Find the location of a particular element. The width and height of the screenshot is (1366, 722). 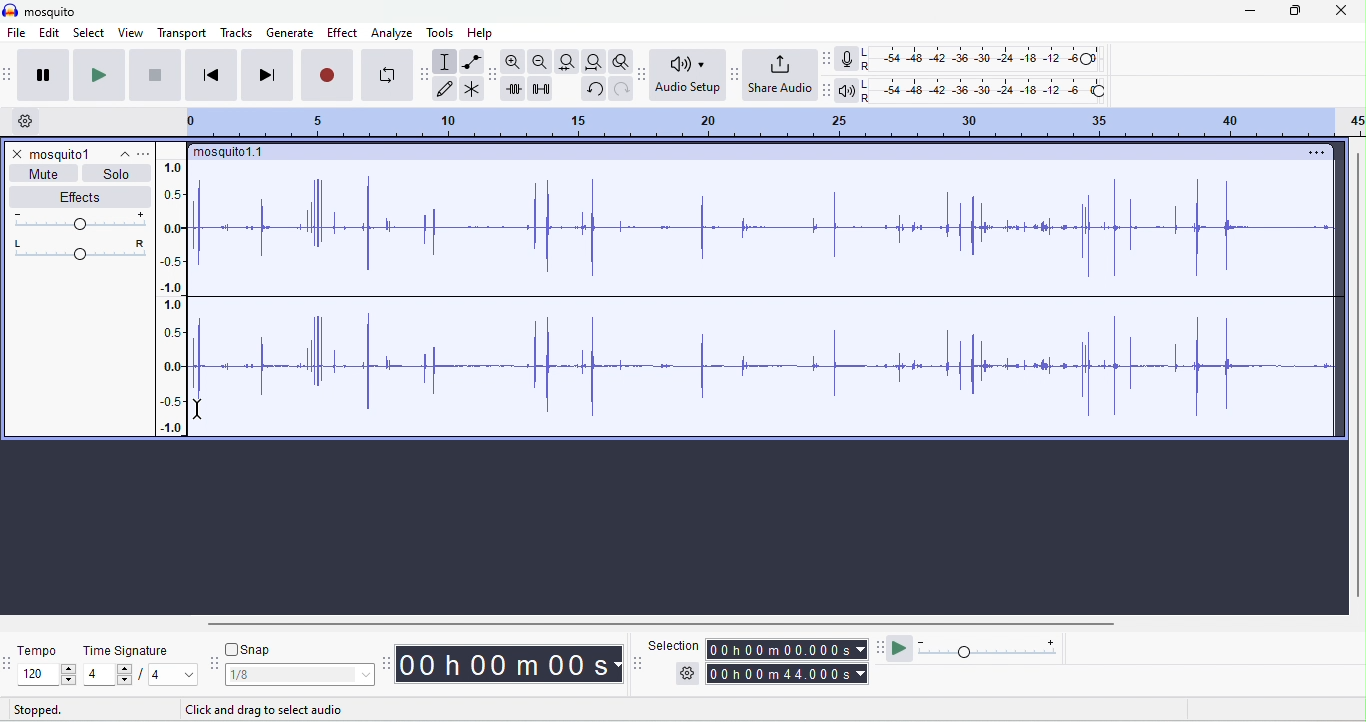

close is located at coordinates (18, 154).